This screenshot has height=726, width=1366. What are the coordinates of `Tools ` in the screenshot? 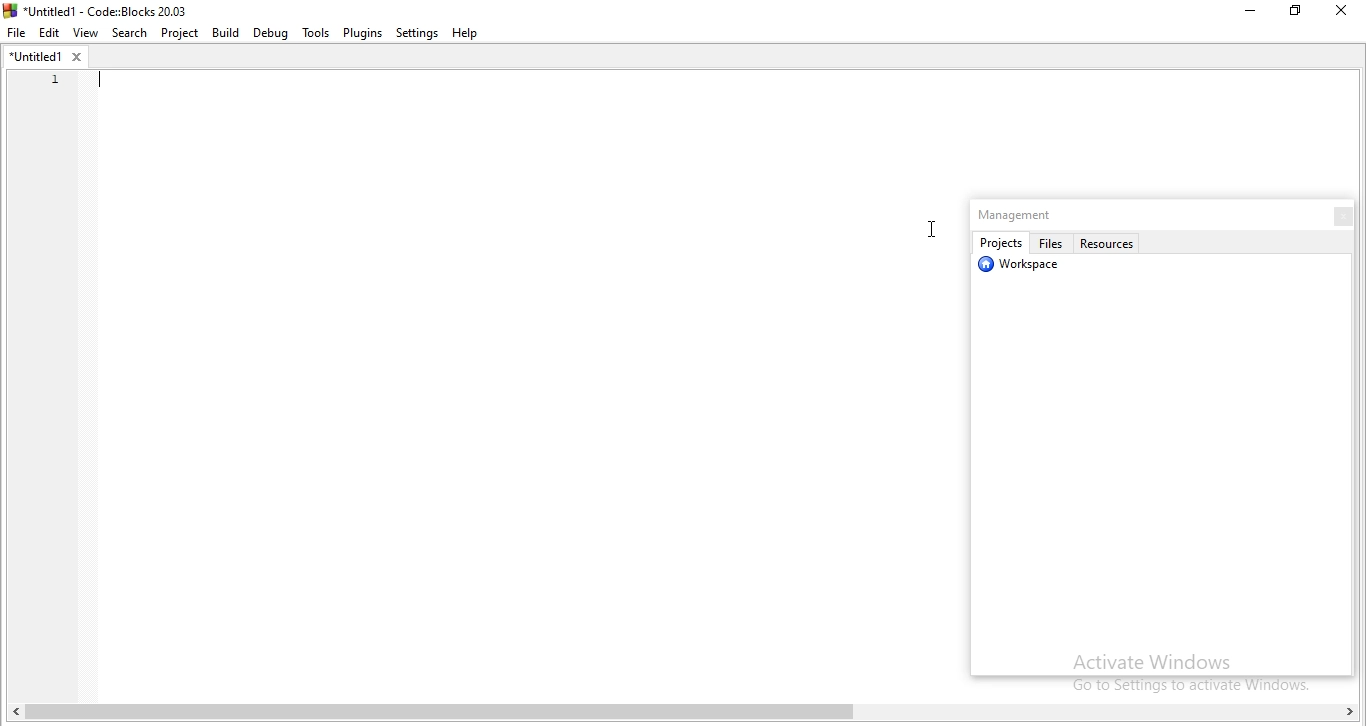 It's located at (314, 33).